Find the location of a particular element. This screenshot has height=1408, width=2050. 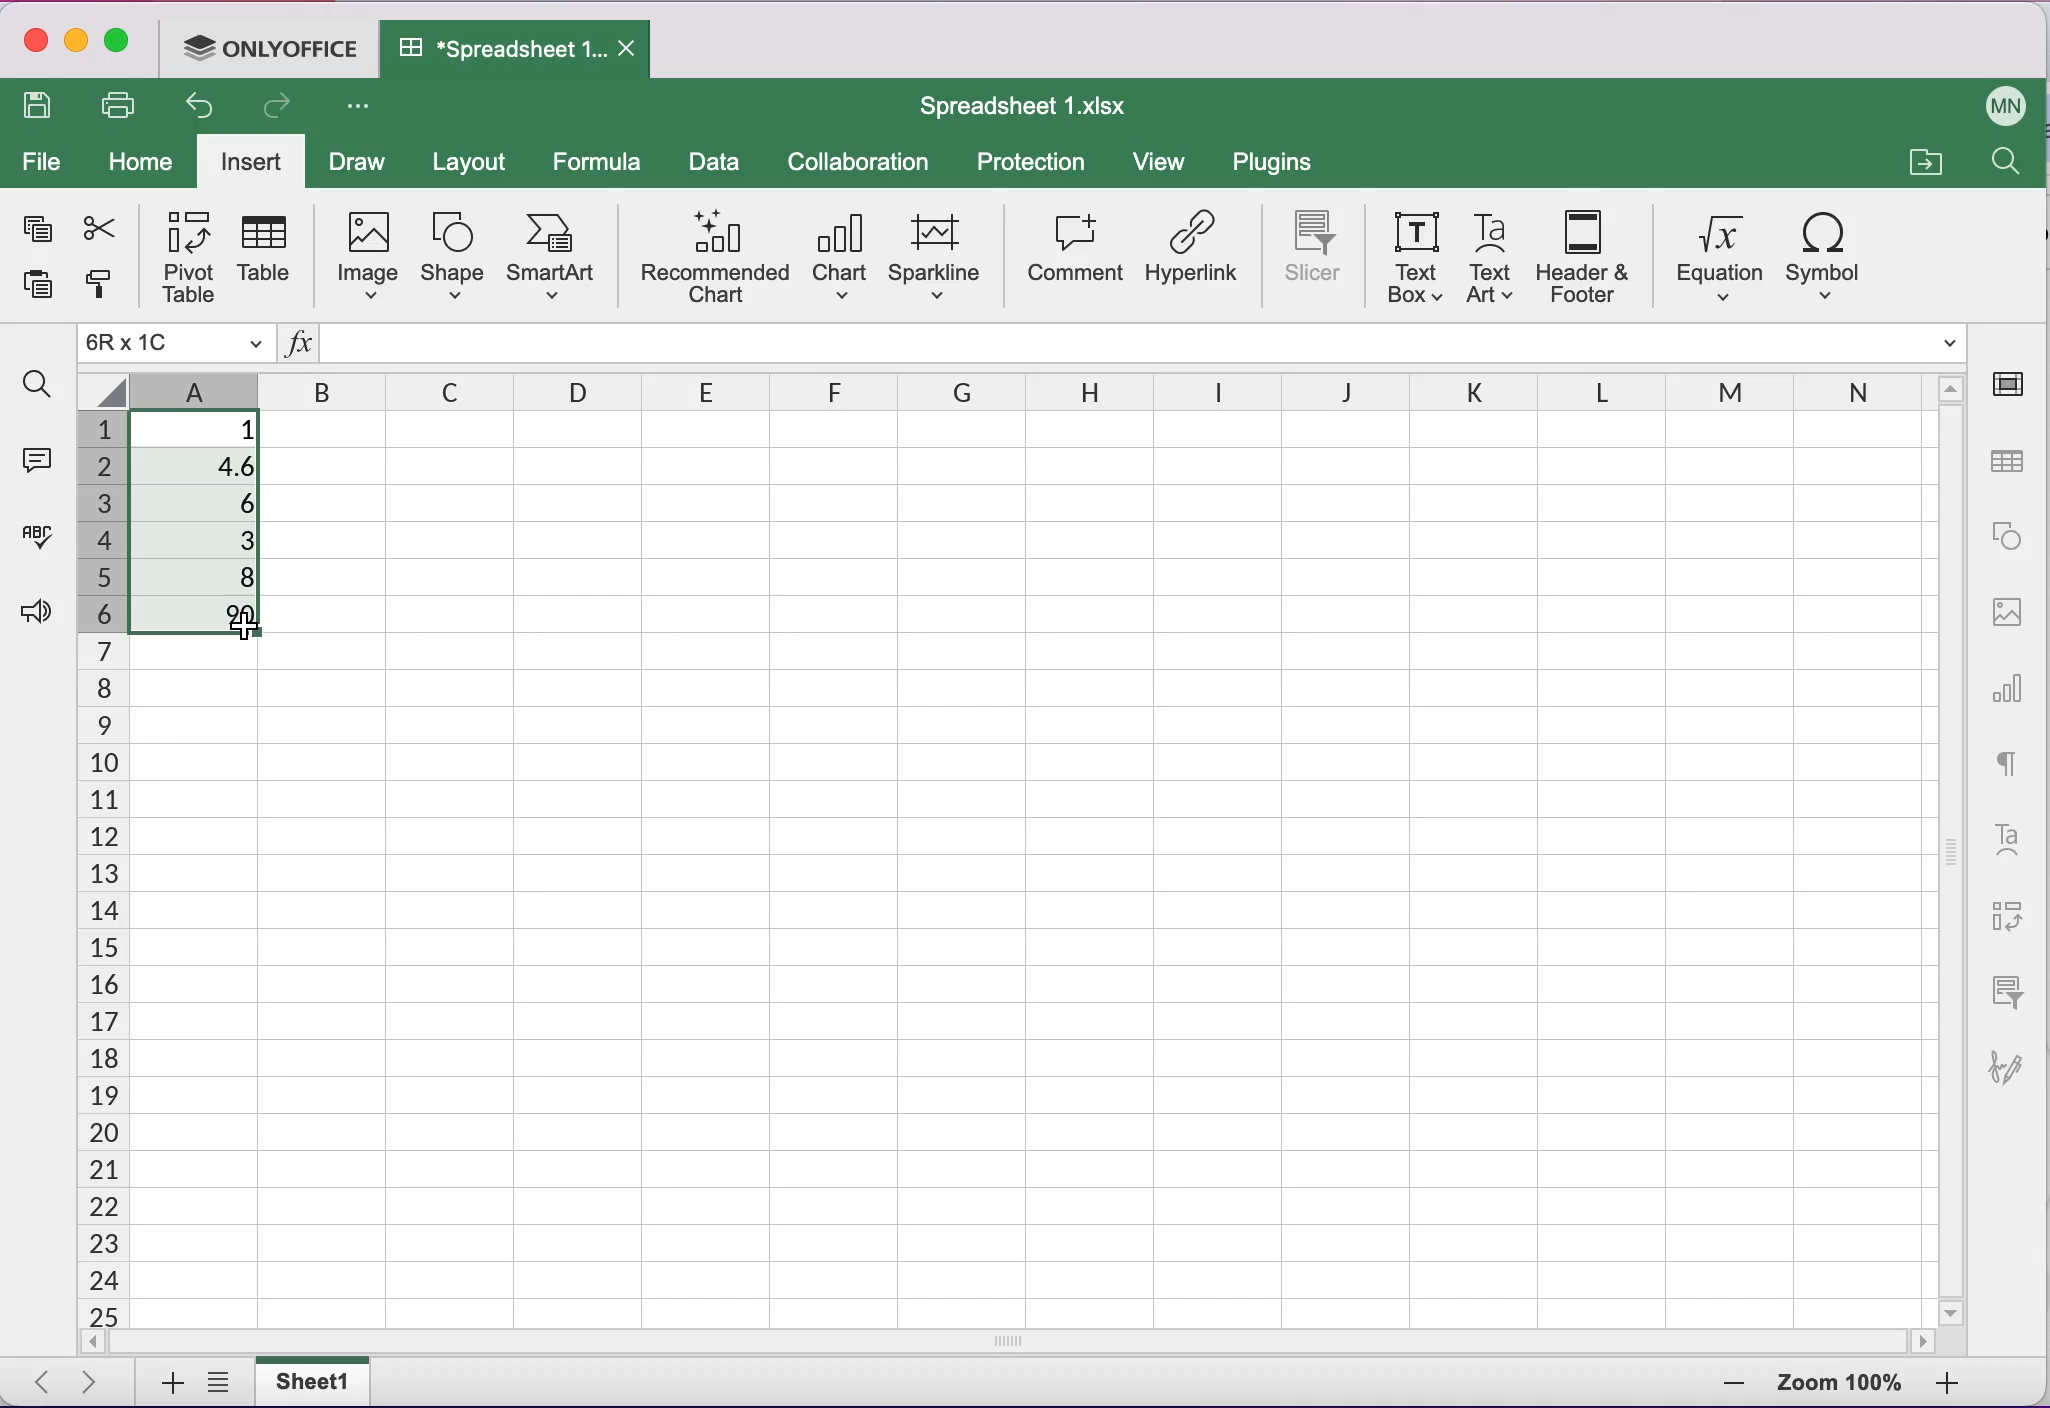

list of sheets is located at coordinates (218, 1385).